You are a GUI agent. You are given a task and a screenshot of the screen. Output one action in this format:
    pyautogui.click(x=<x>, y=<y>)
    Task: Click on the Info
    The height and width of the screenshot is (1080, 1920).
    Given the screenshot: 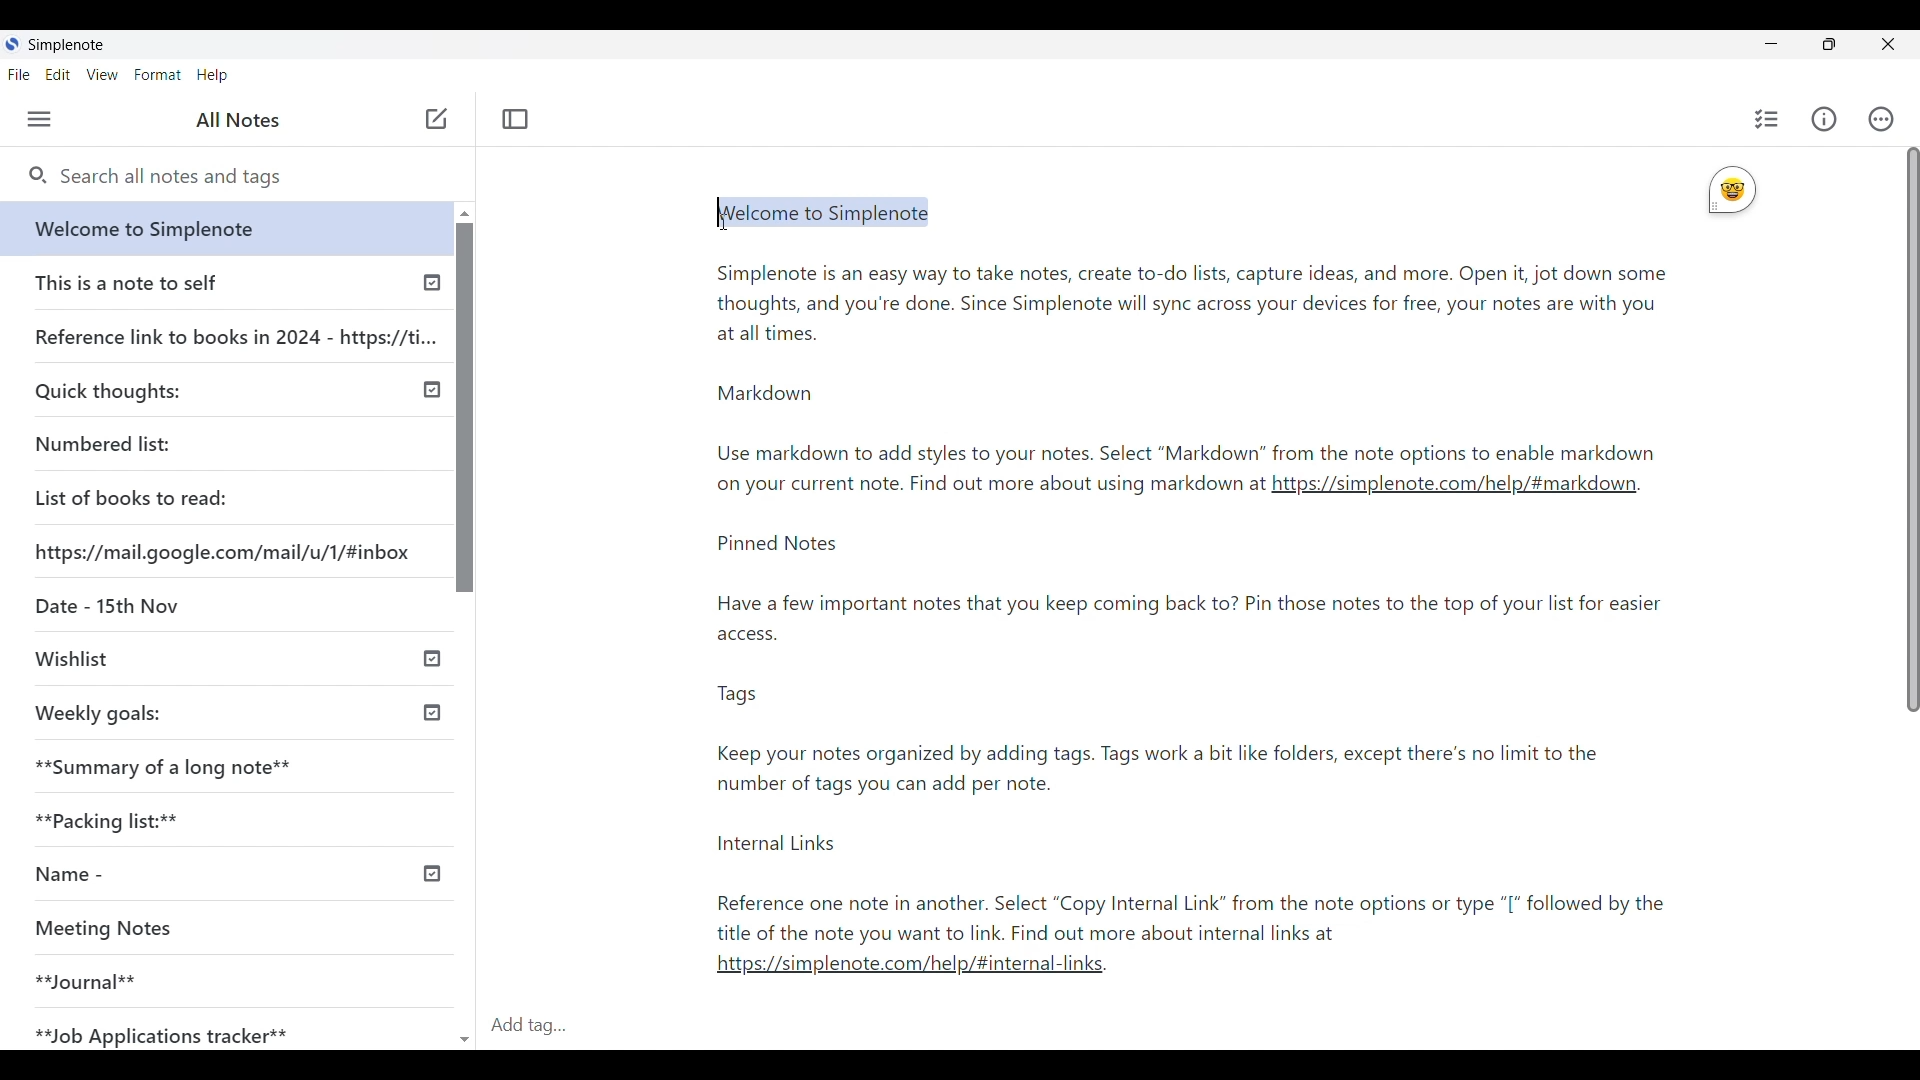 What is the action you would take?
    pyautogui.click(x=1824, y=119)
    